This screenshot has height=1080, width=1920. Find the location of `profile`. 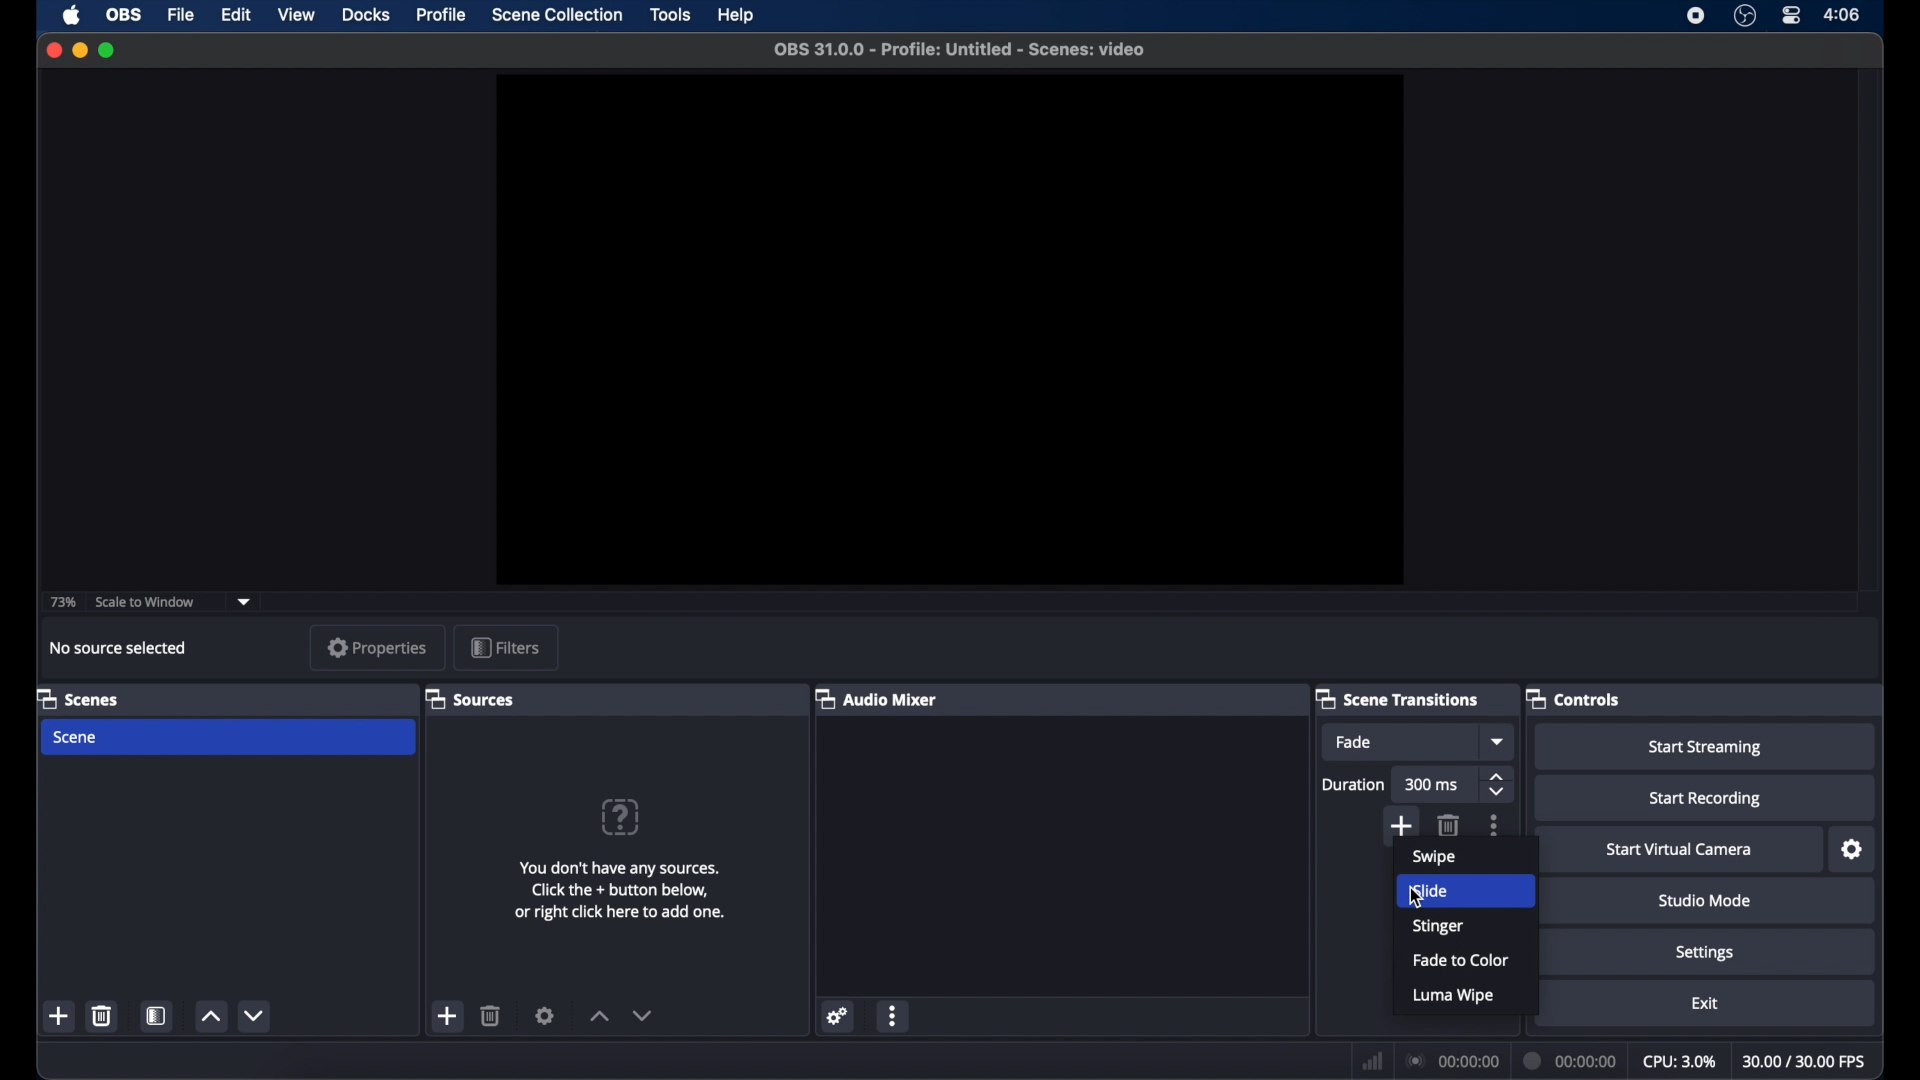

profile is located at coordinates (443, 15).